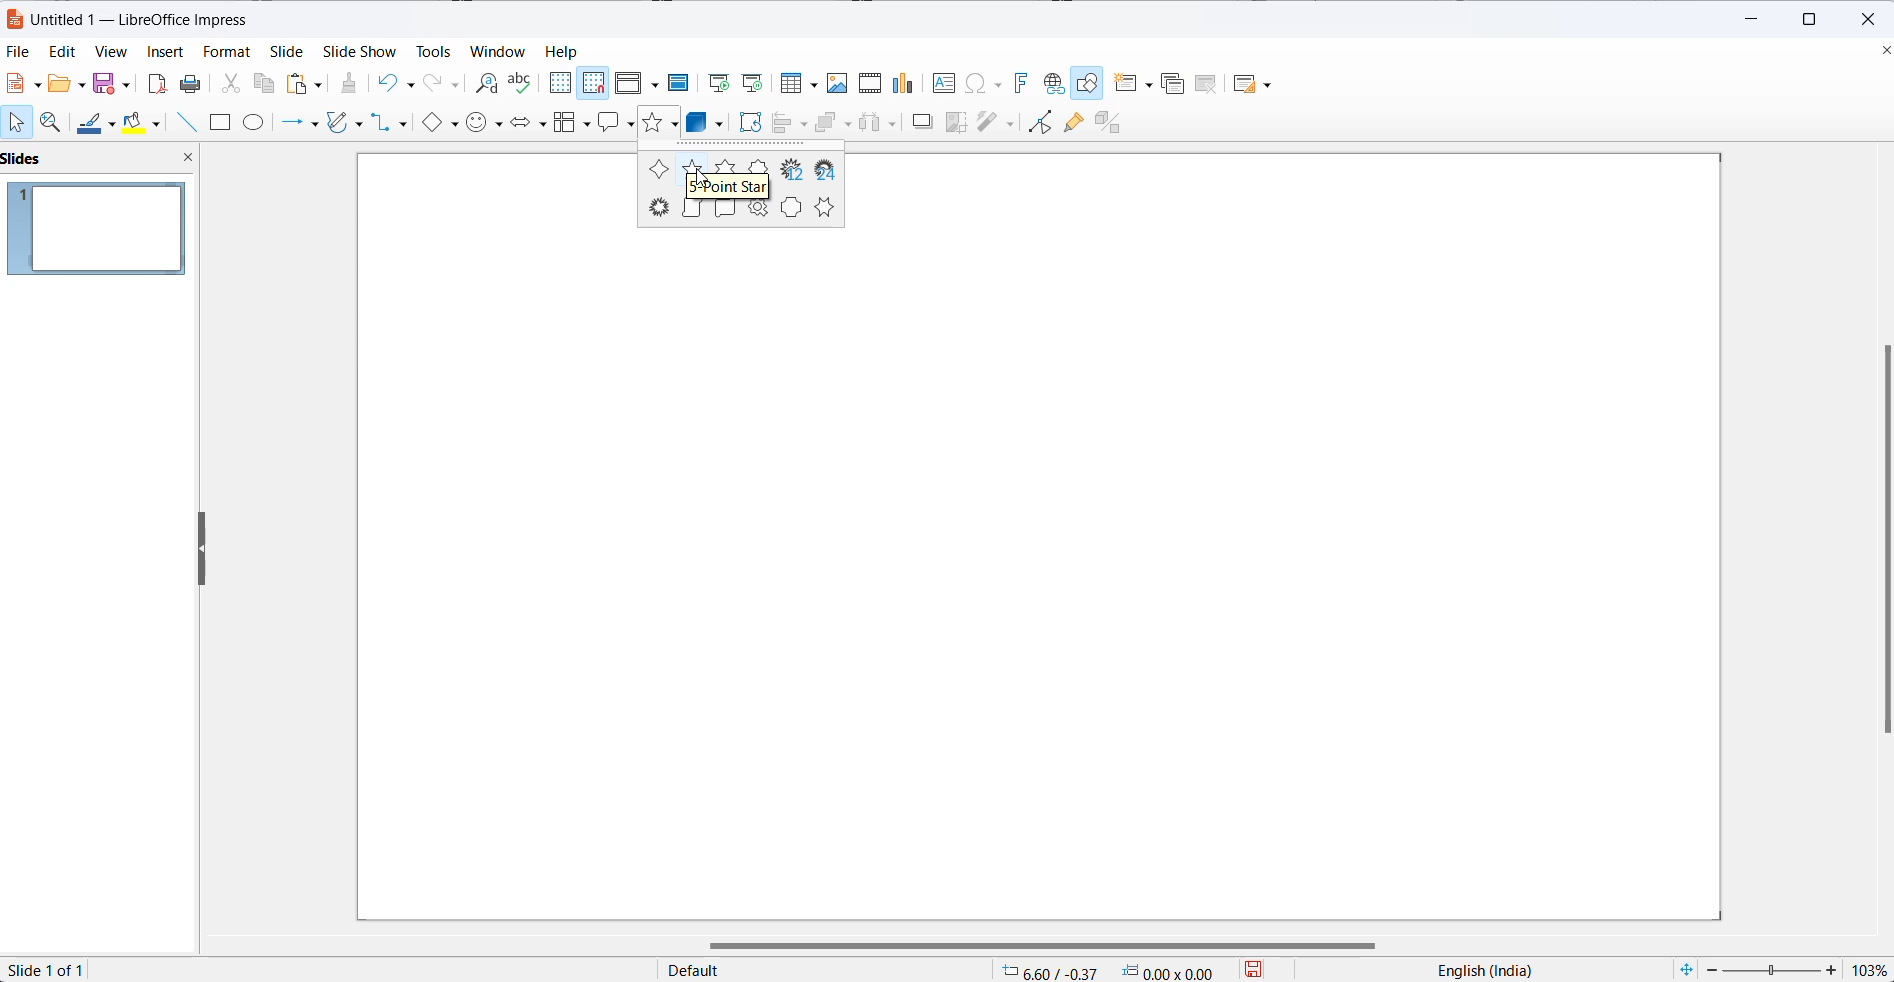  Describe the element at coordinates (594, 86) in the screenshot. I see `snap to grid` at that location.